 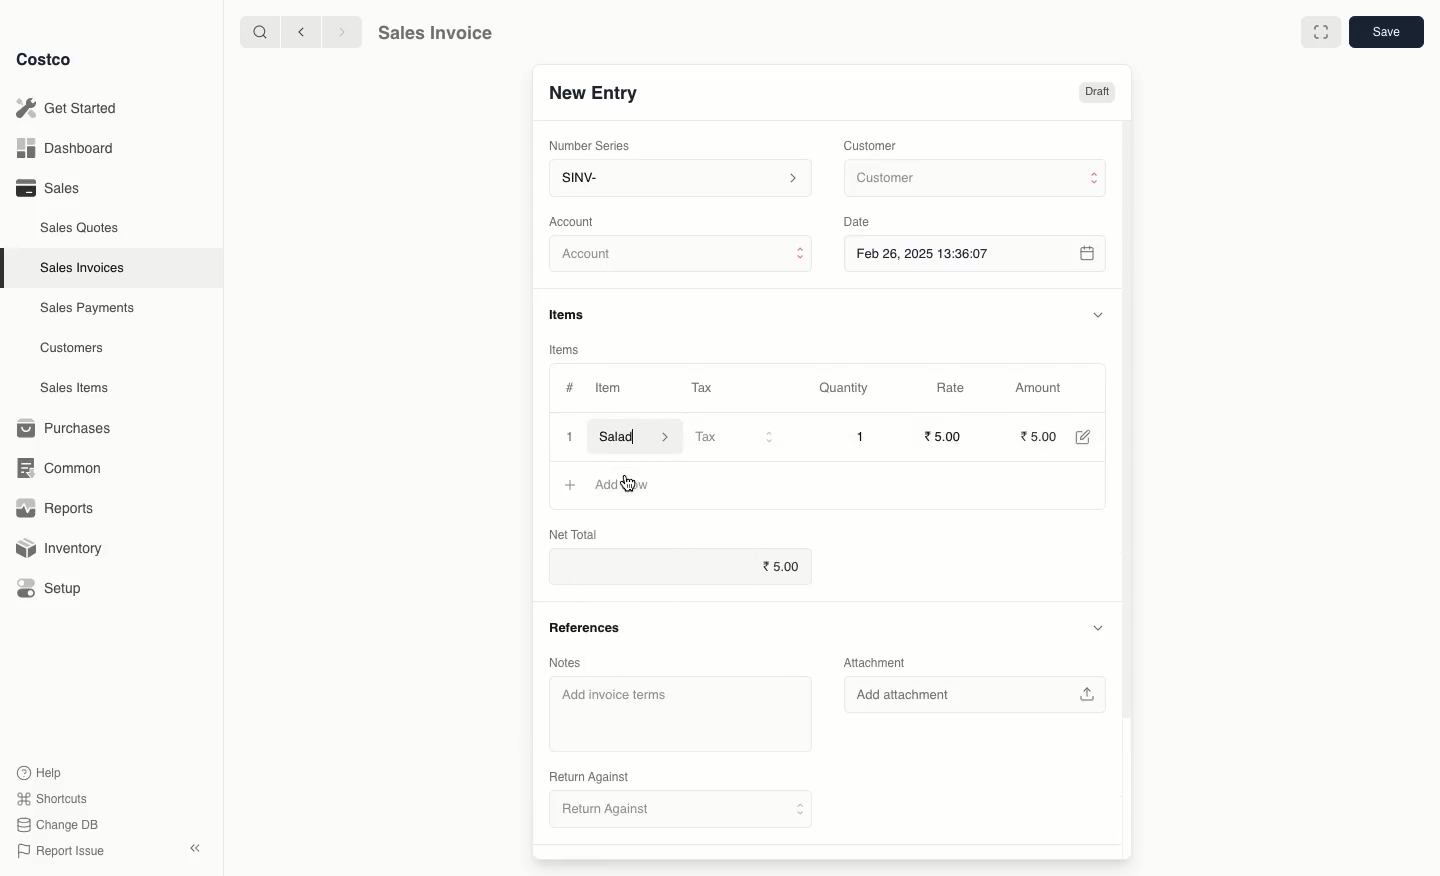 I want to click on Back, so click(x=299, y=32).